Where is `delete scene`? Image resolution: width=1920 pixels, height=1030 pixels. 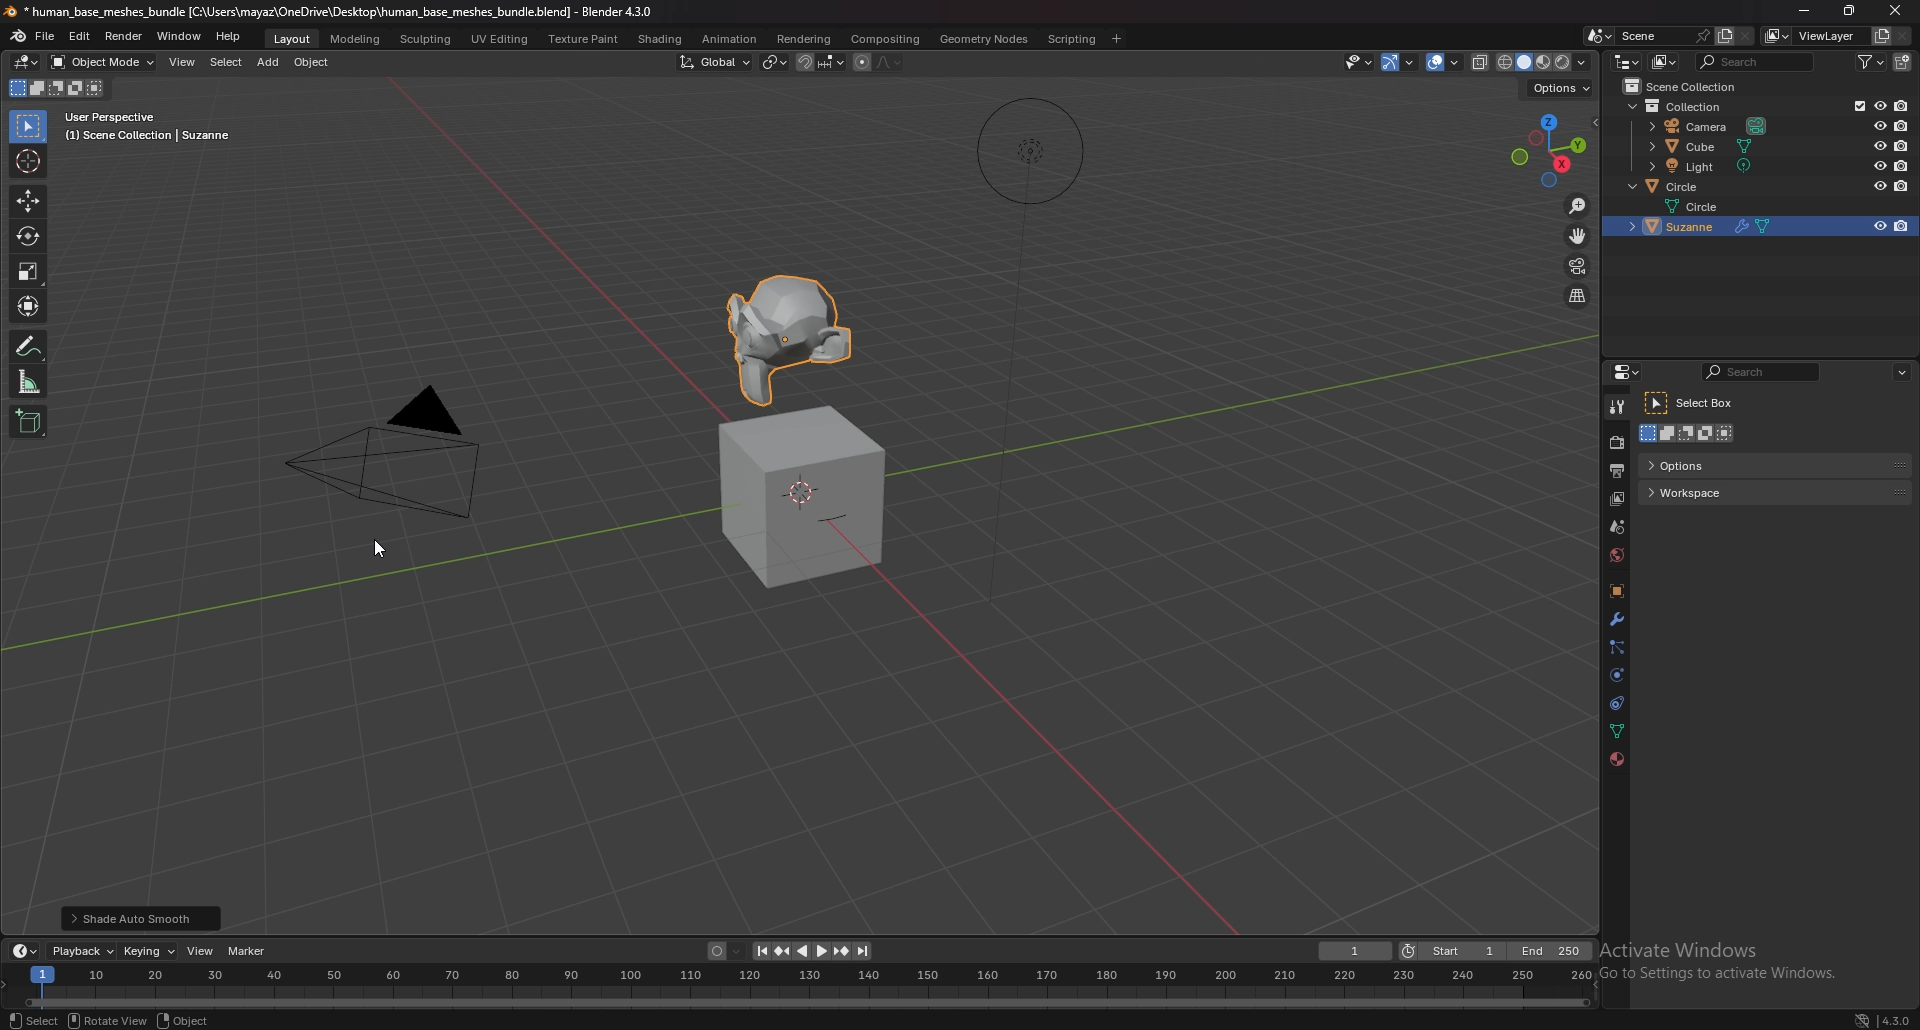
delete scene is located at coordinates (1749, 36).